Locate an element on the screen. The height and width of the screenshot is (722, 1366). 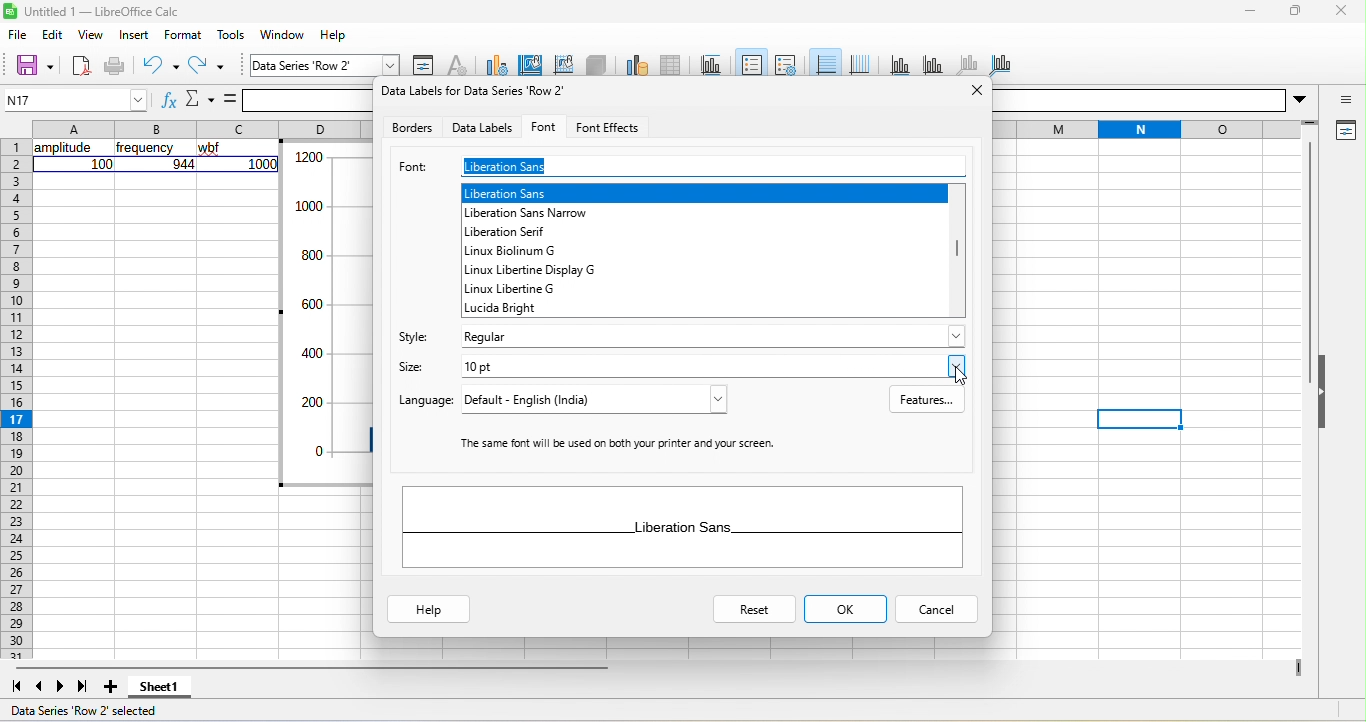
add sheet is located at coordinates (113, 690).